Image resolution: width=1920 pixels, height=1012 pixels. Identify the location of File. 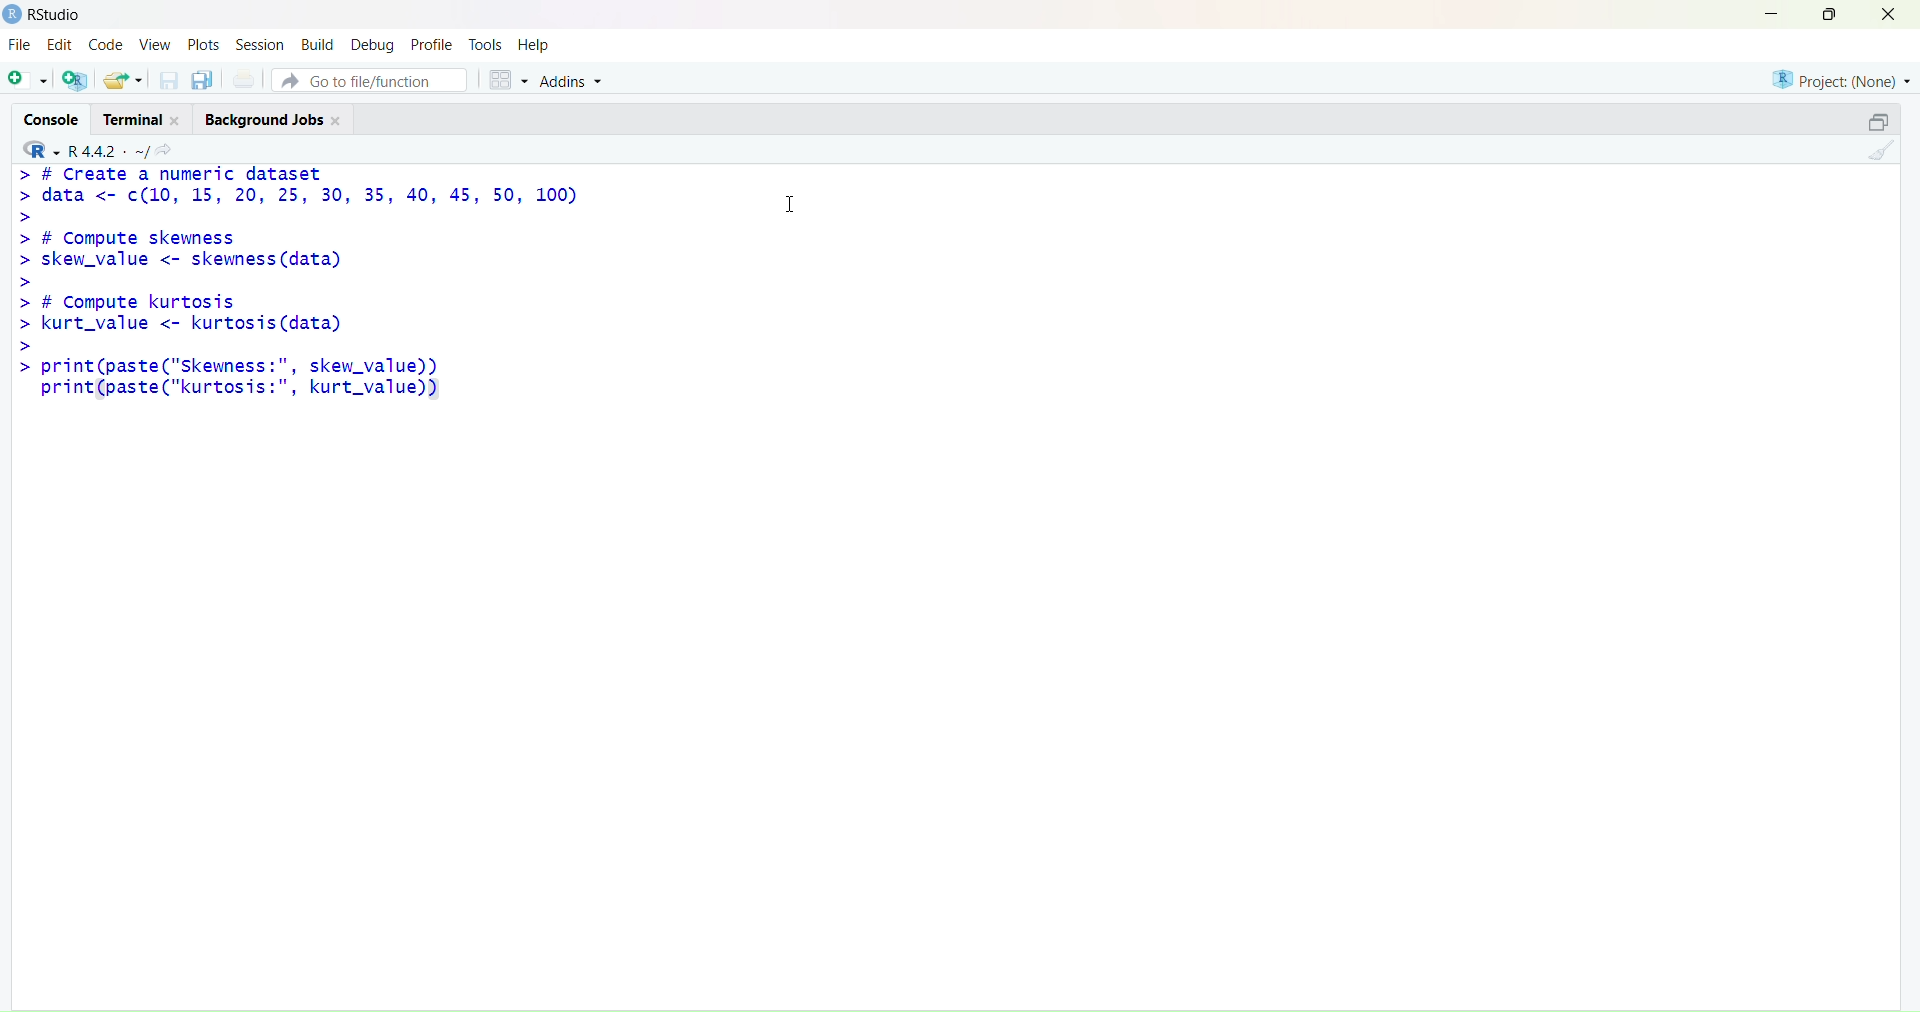
(21, 46).